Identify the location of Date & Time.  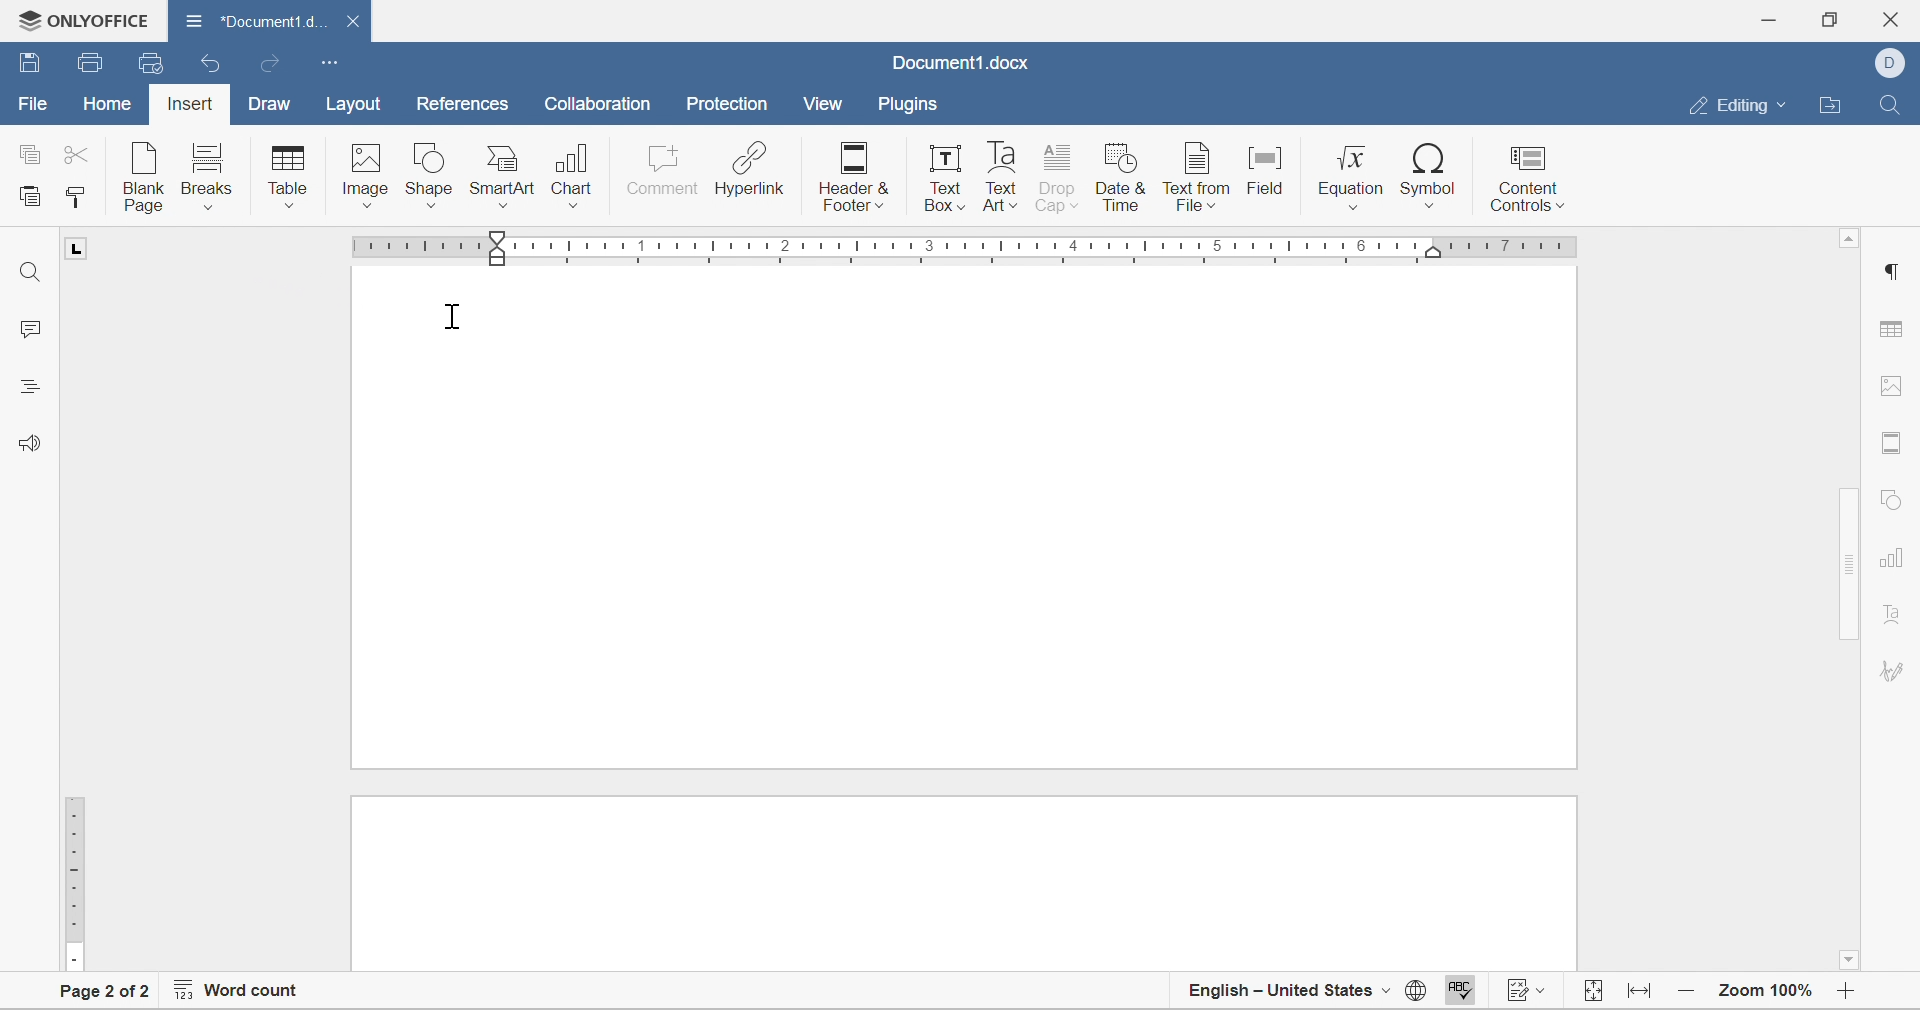
(1124, 180).